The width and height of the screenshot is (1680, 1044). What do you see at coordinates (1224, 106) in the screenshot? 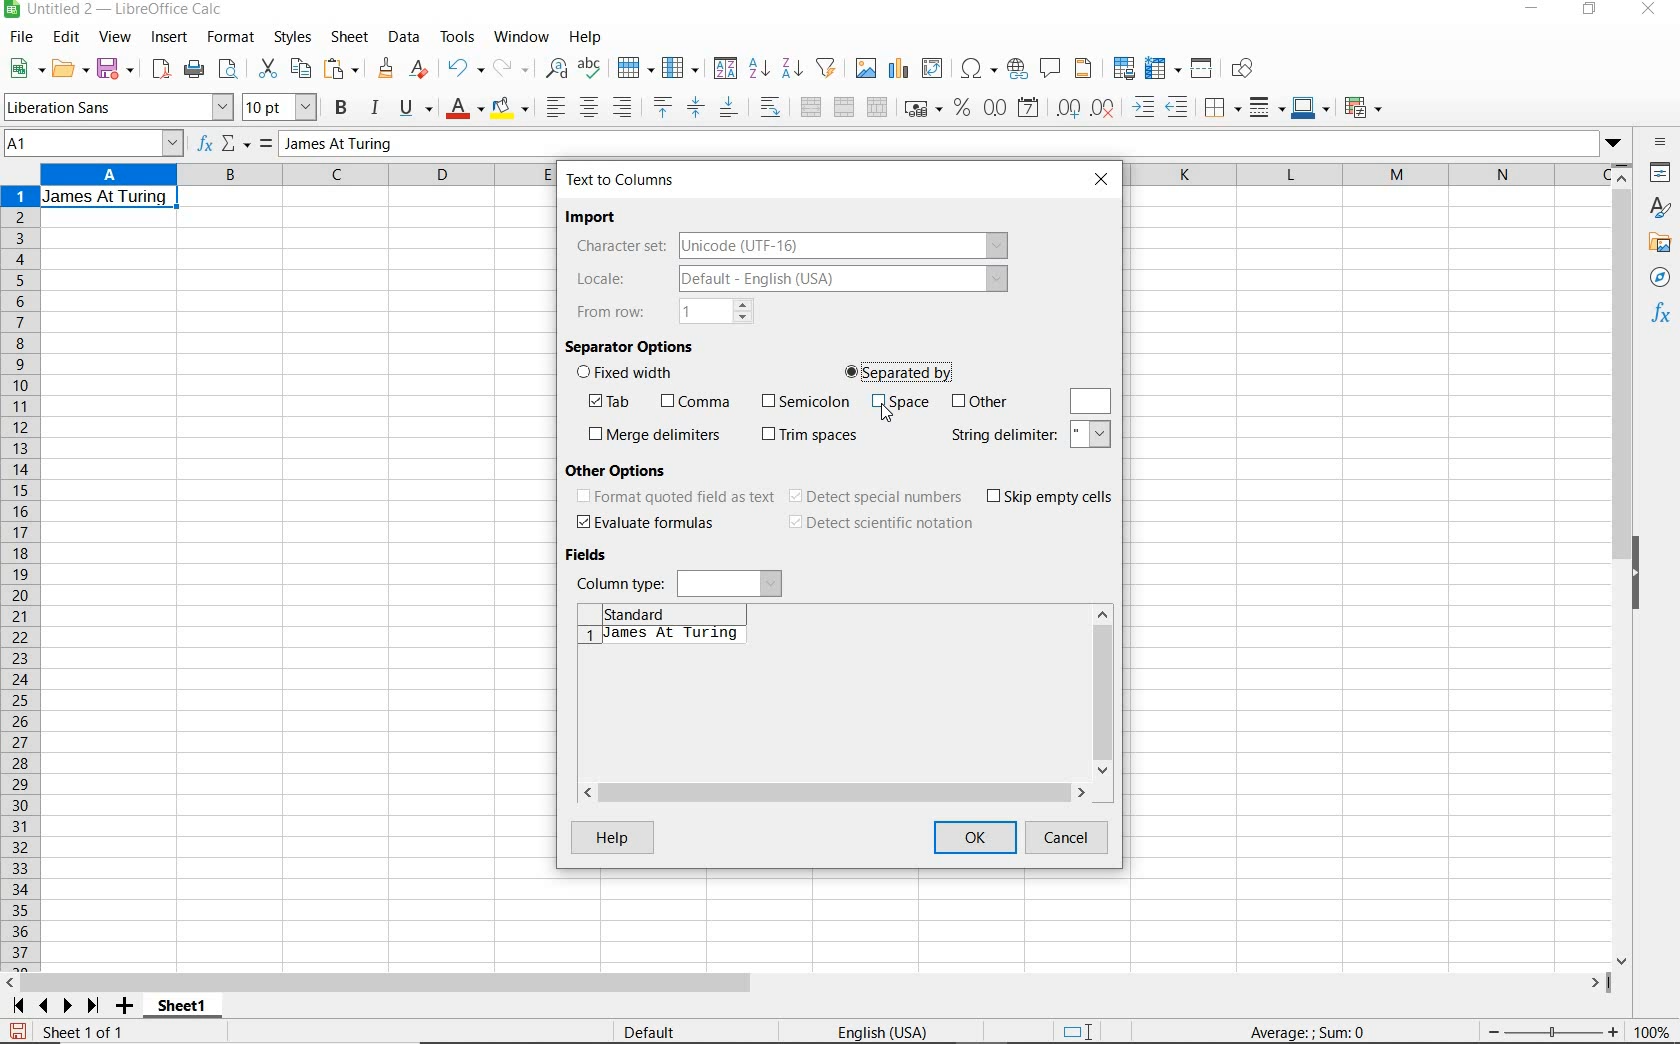
I see `border style` at bounding box center [1224, 106].